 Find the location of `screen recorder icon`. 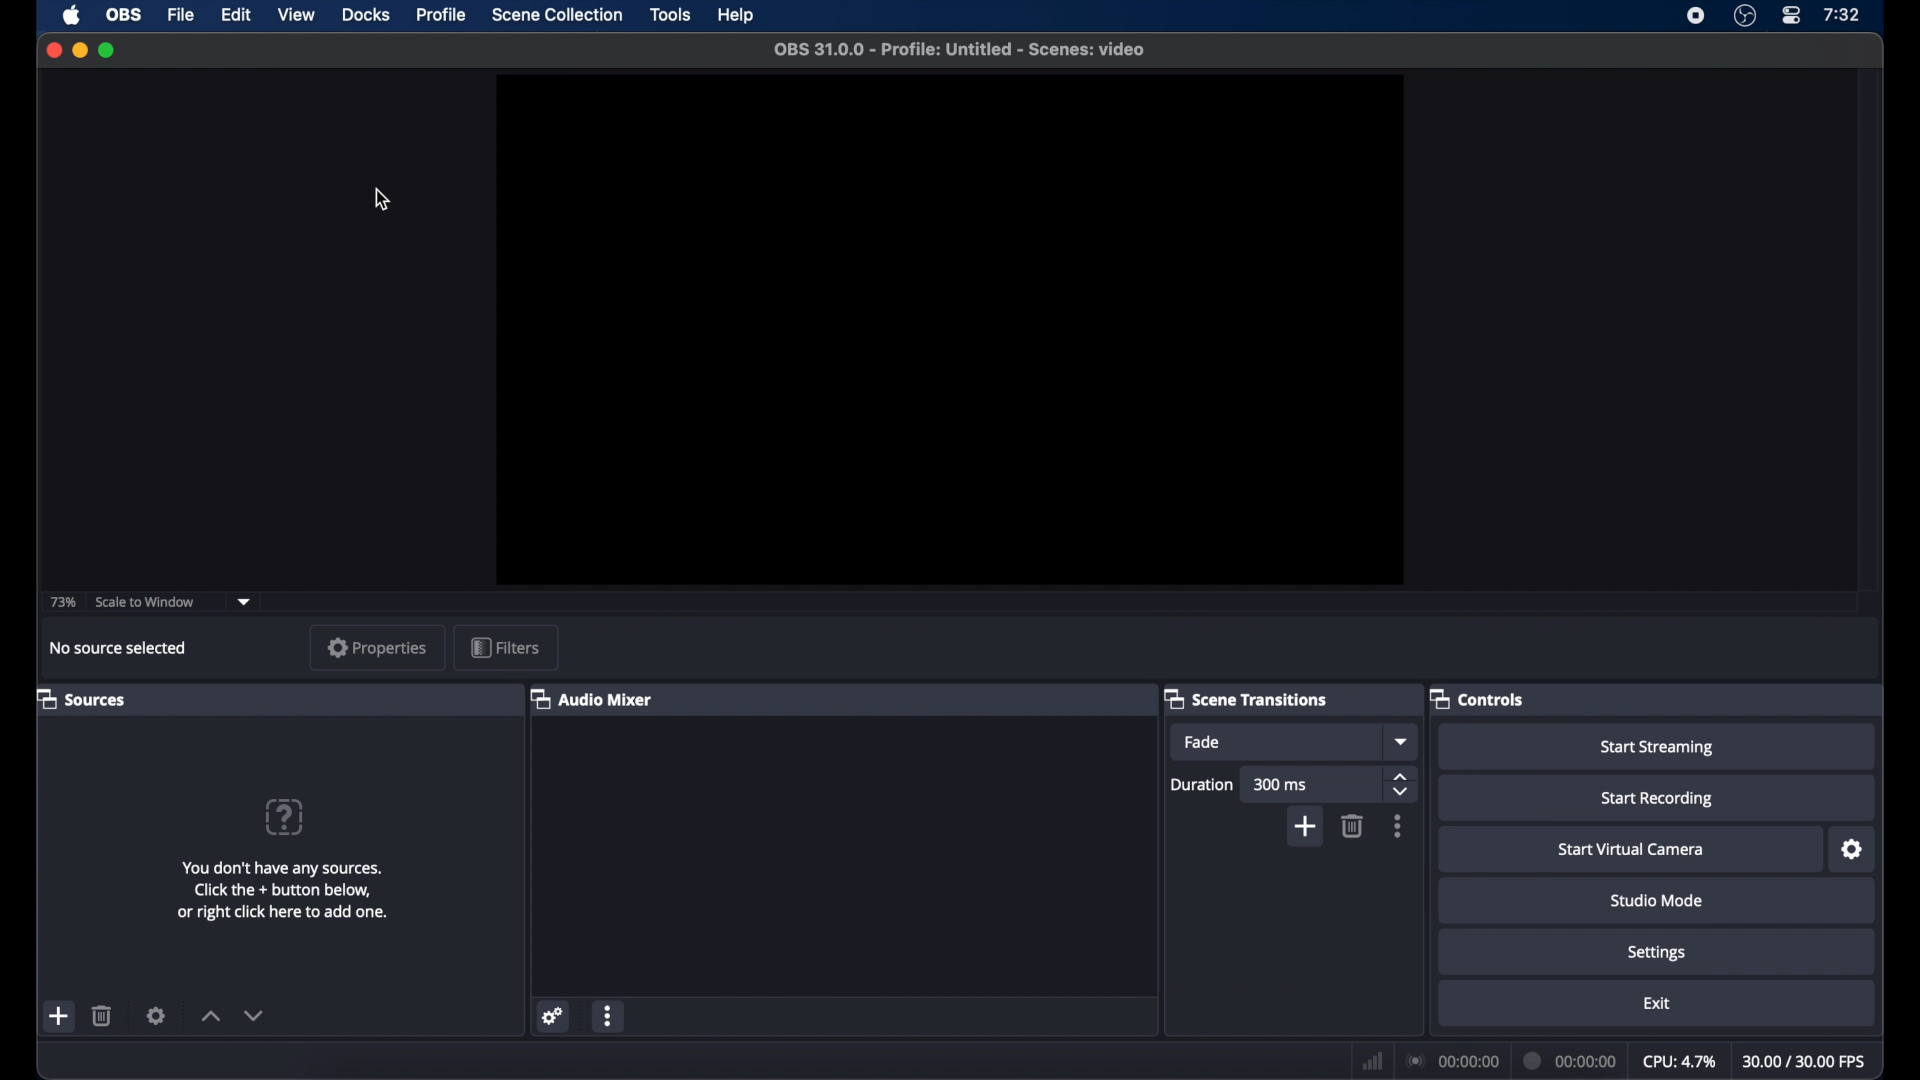

screen recorder icon is located at coordinates (1696, 16).